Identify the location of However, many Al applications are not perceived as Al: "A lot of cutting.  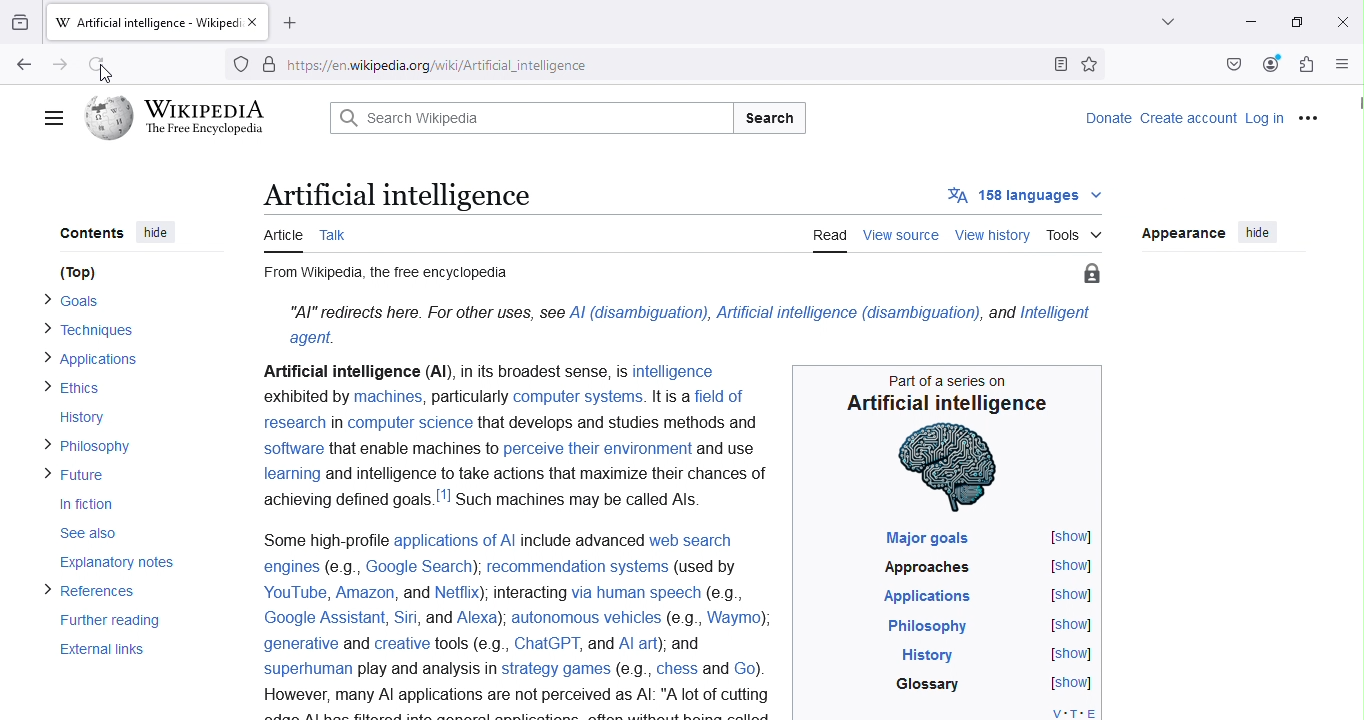
(510, 694).